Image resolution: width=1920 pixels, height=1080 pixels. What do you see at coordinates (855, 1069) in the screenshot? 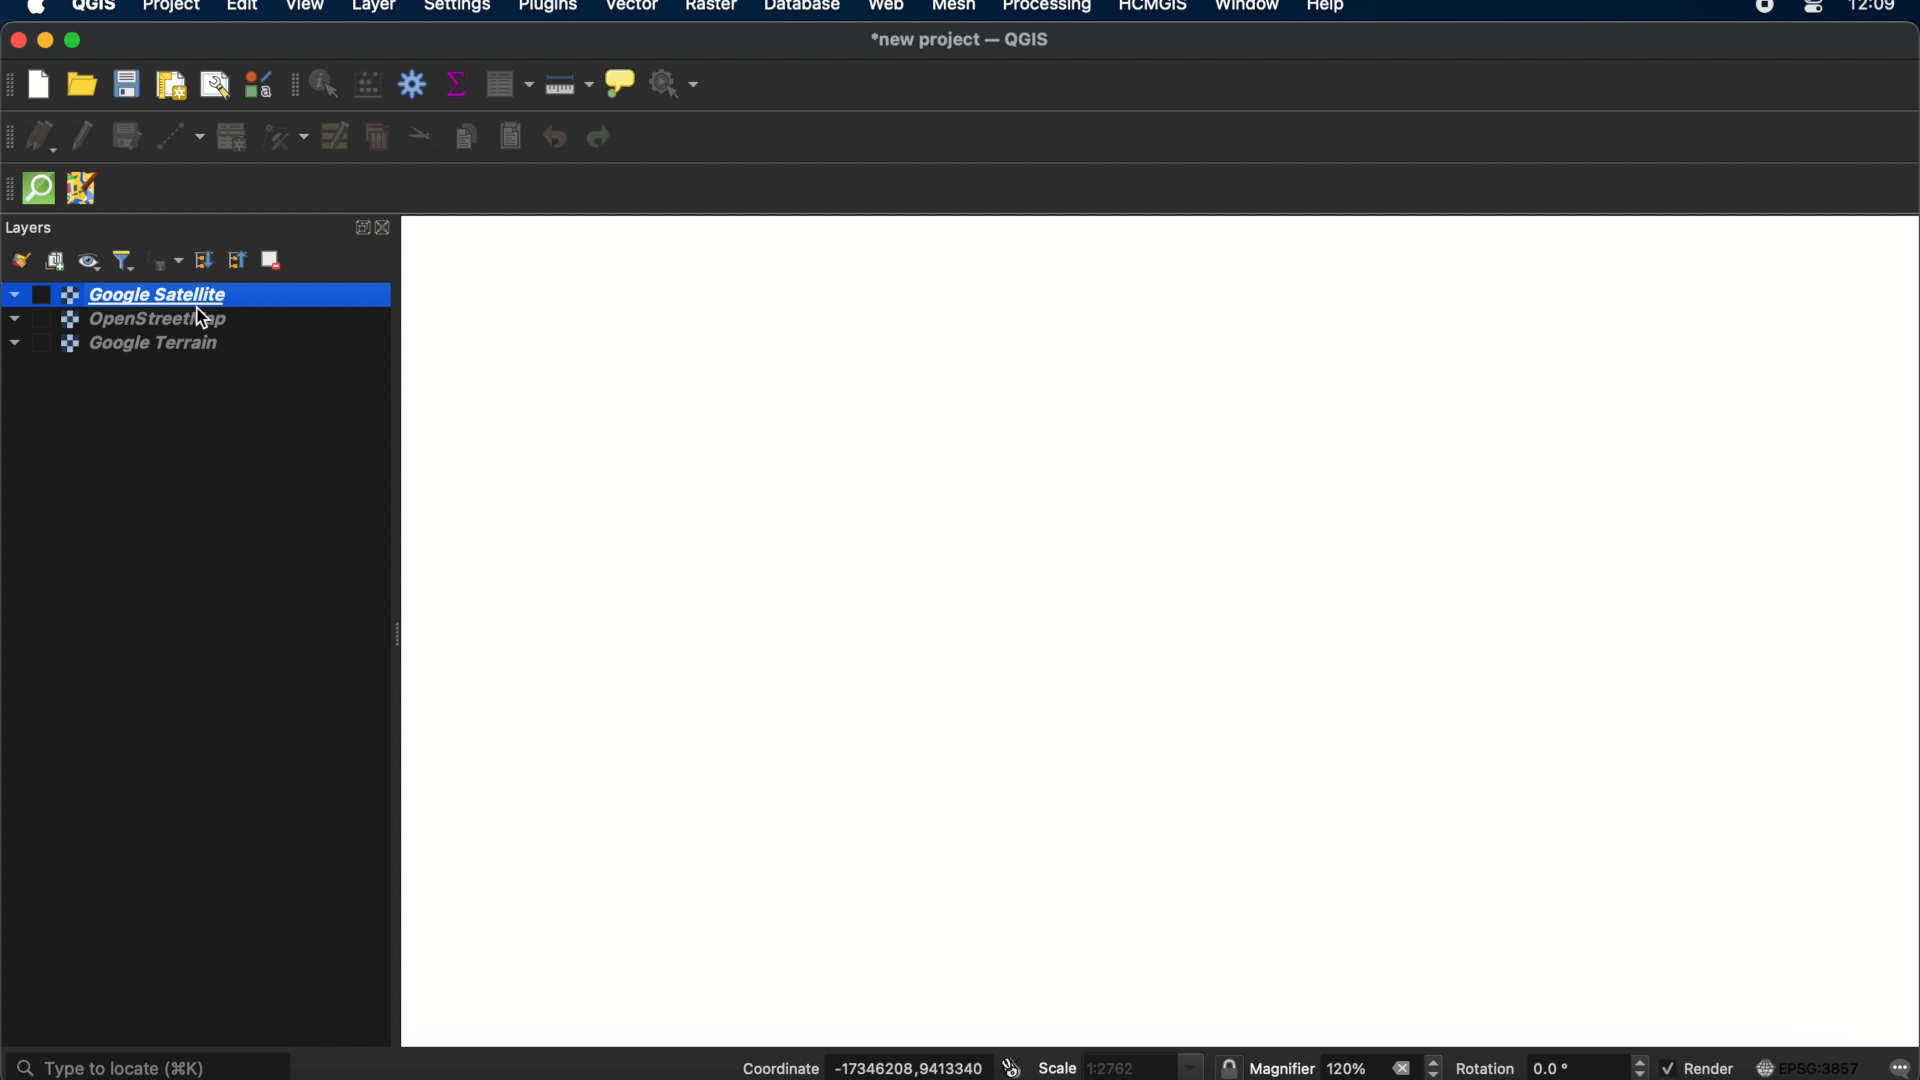
I see `coordinate -17346208,9413340` at bounding box center [855, 1069].